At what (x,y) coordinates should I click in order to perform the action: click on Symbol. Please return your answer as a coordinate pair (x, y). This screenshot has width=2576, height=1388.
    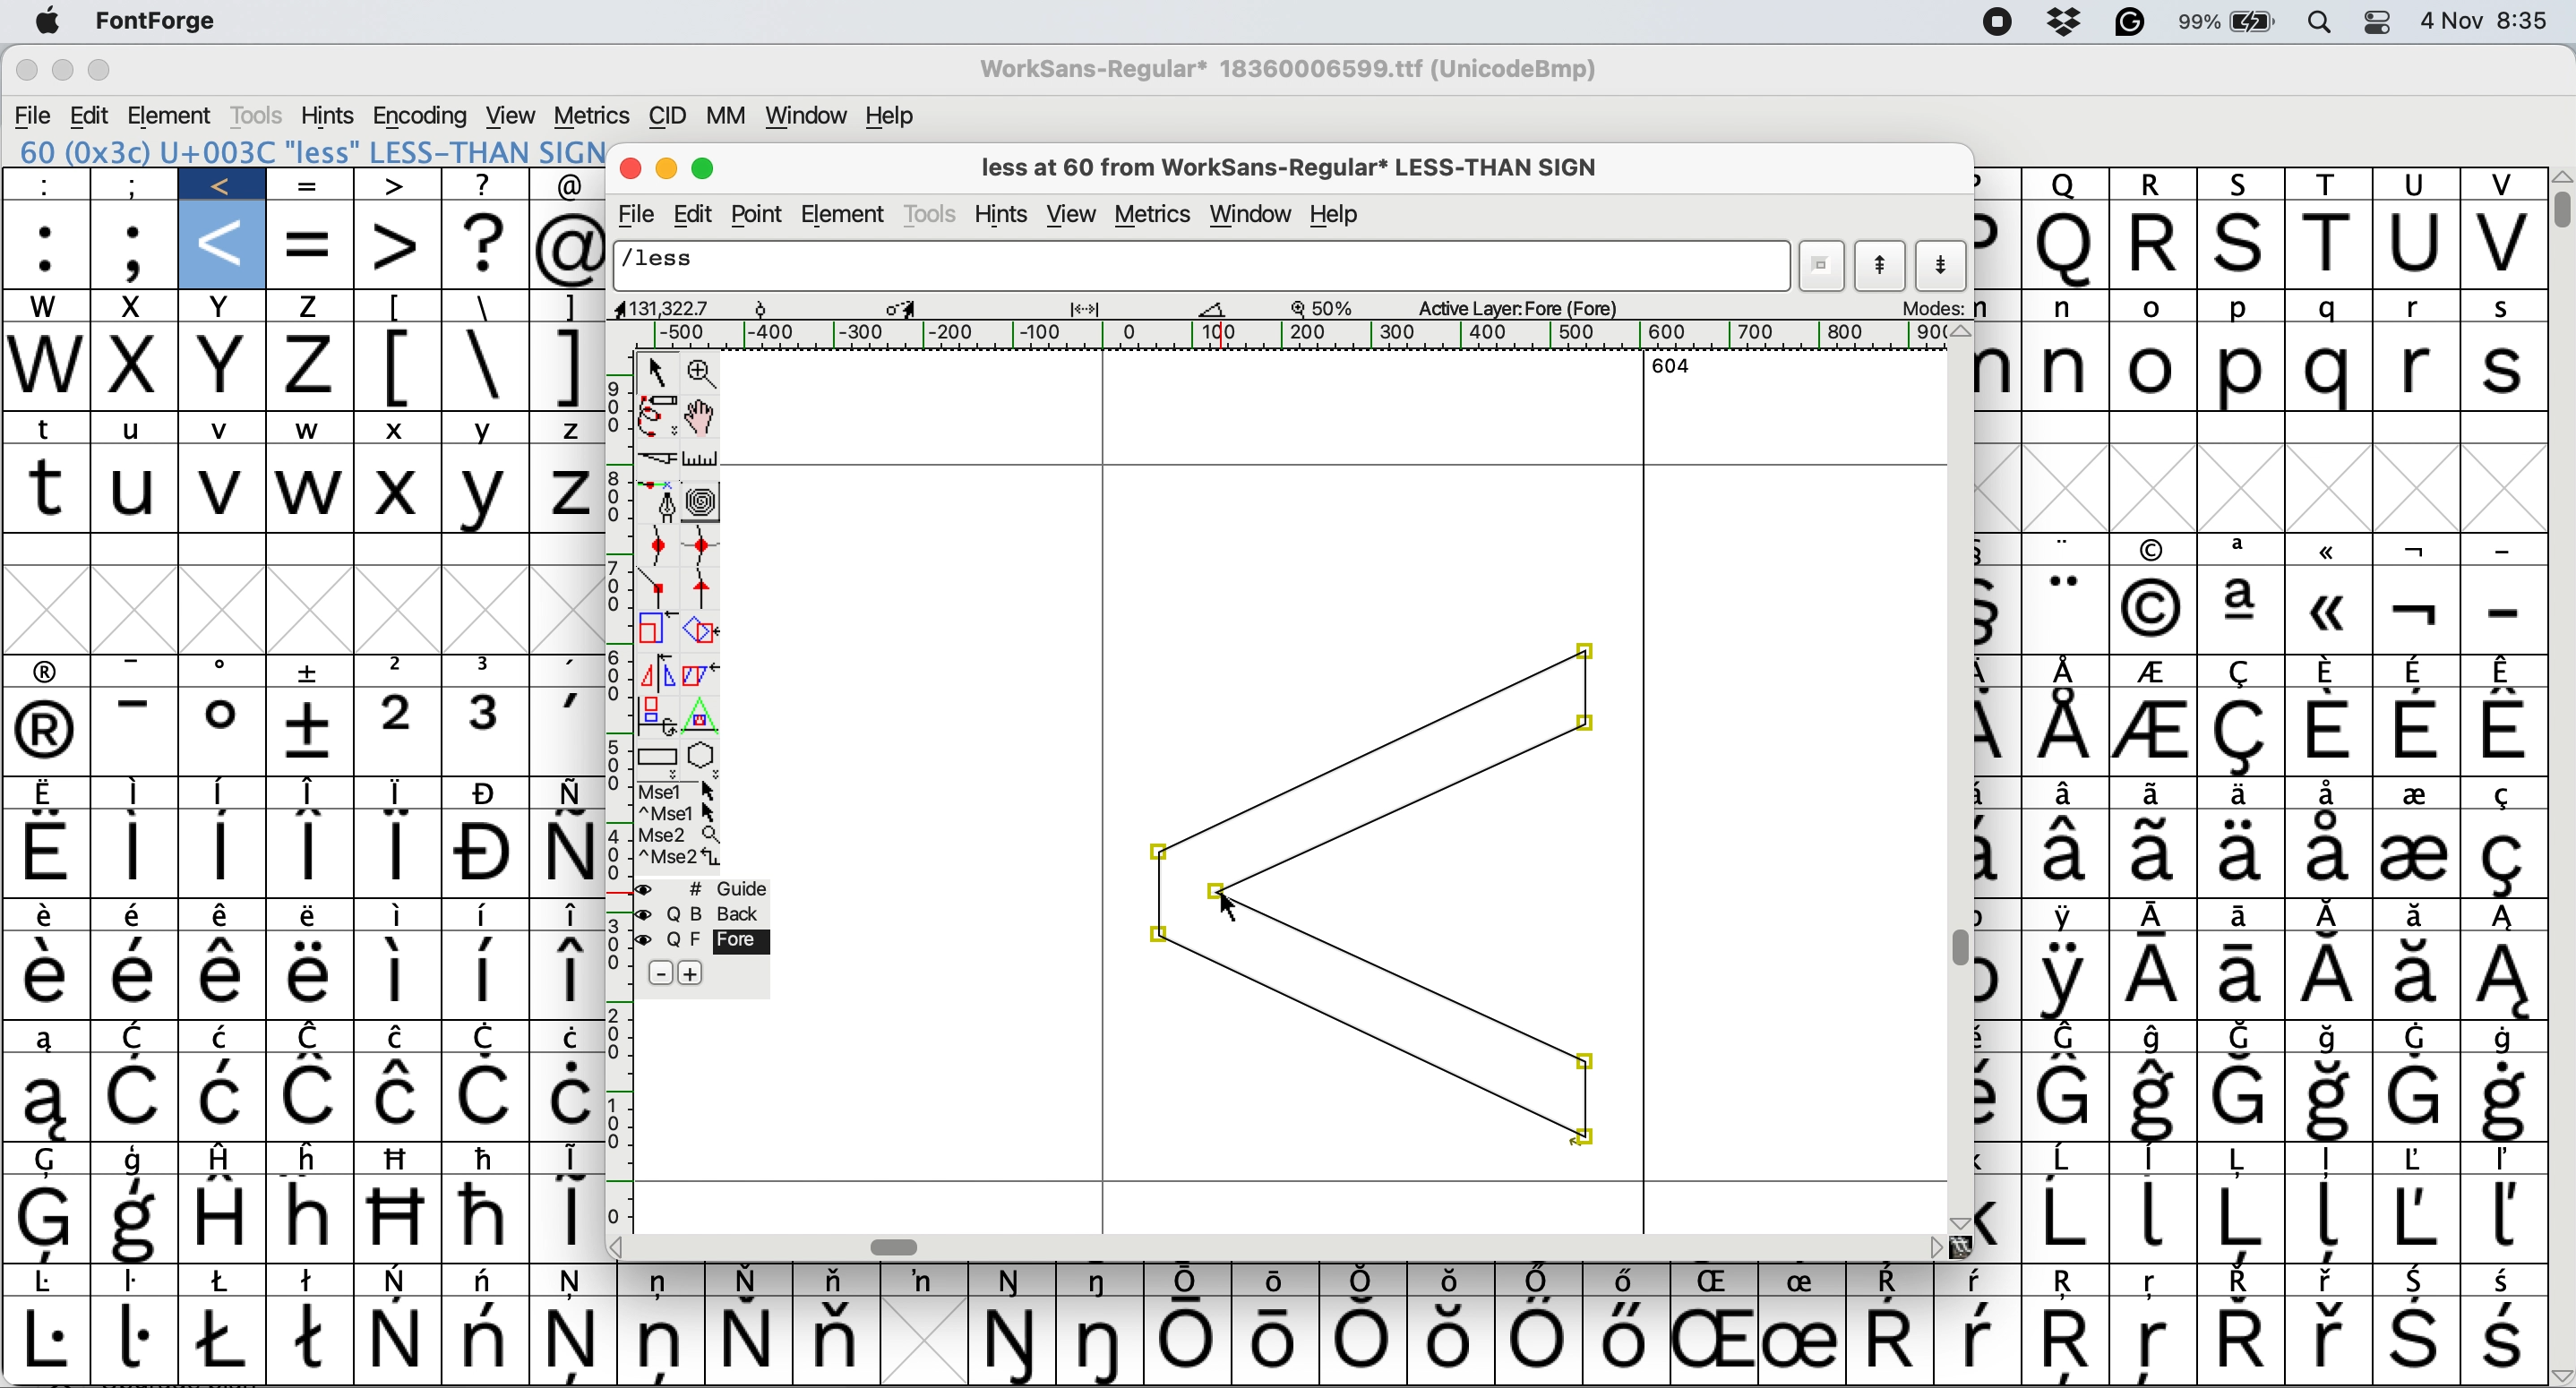
    Looking at the image, I should click on (220, 1215).